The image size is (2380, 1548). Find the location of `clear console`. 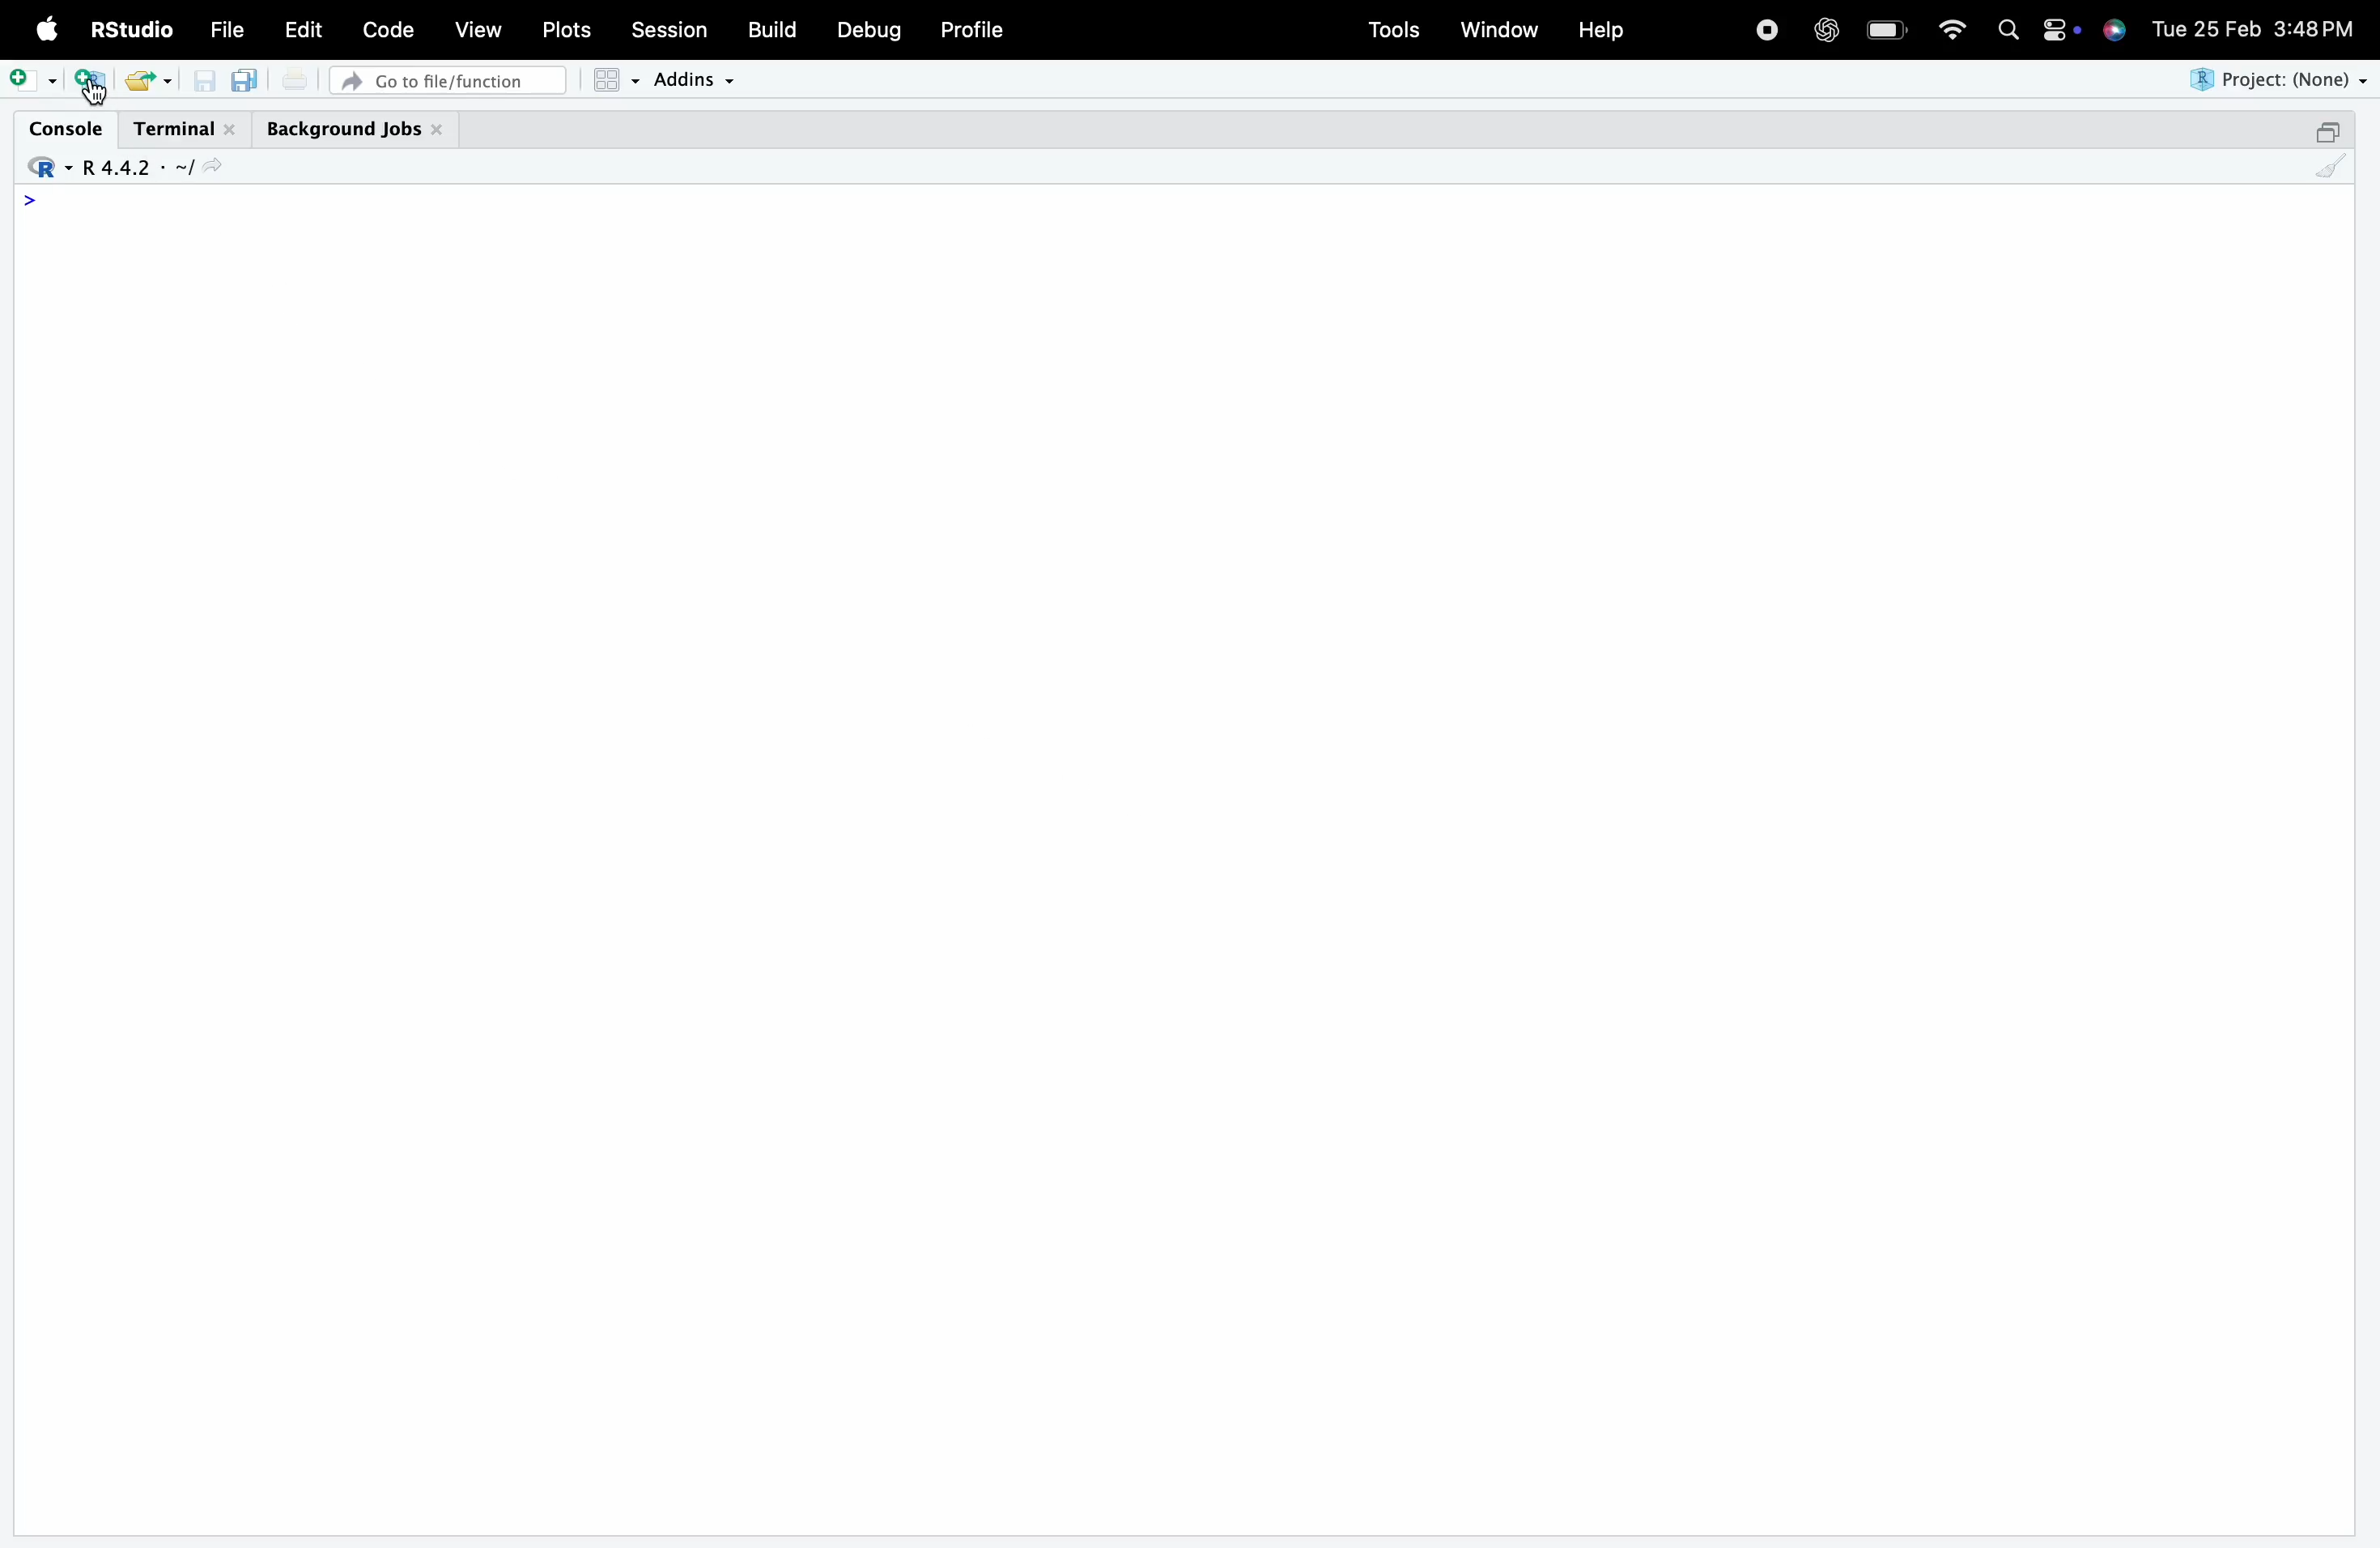

clear console is located at coordinates (2331, 166).